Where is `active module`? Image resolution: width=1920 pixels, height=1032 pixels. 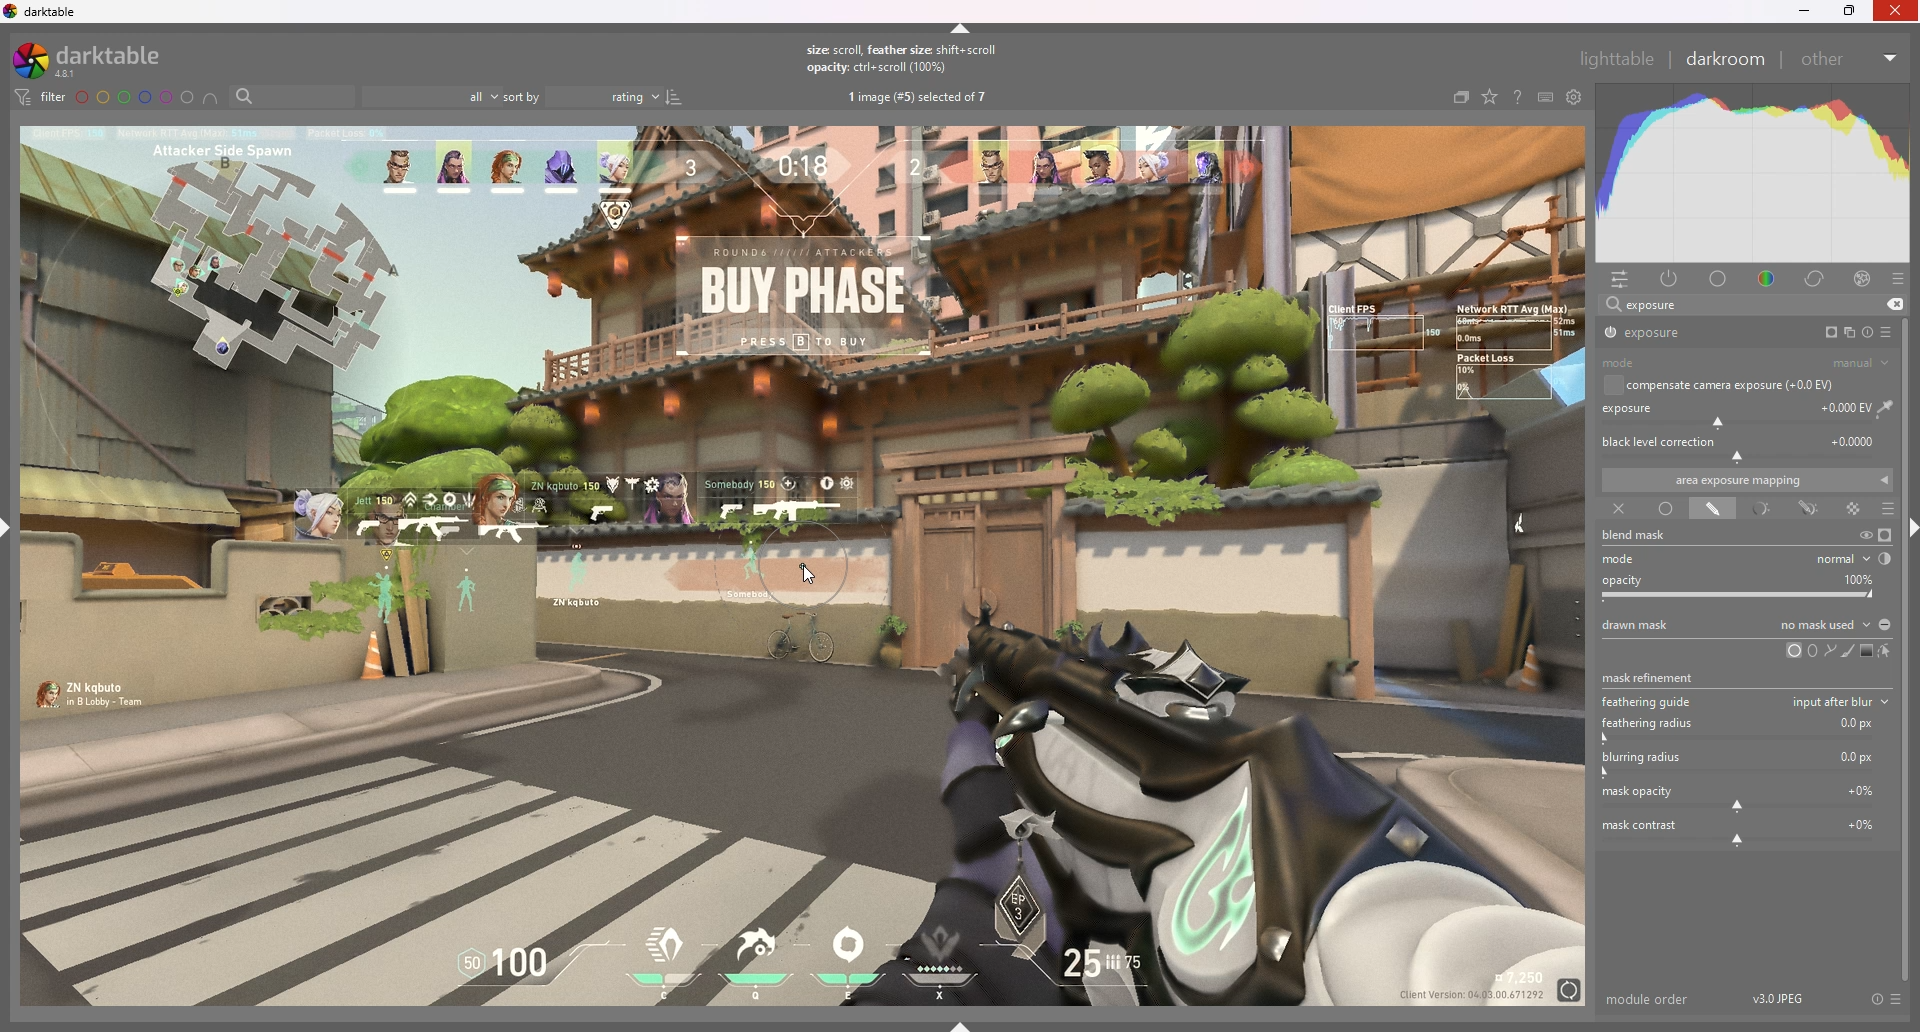
active module is located at coordinates (1672, 280).